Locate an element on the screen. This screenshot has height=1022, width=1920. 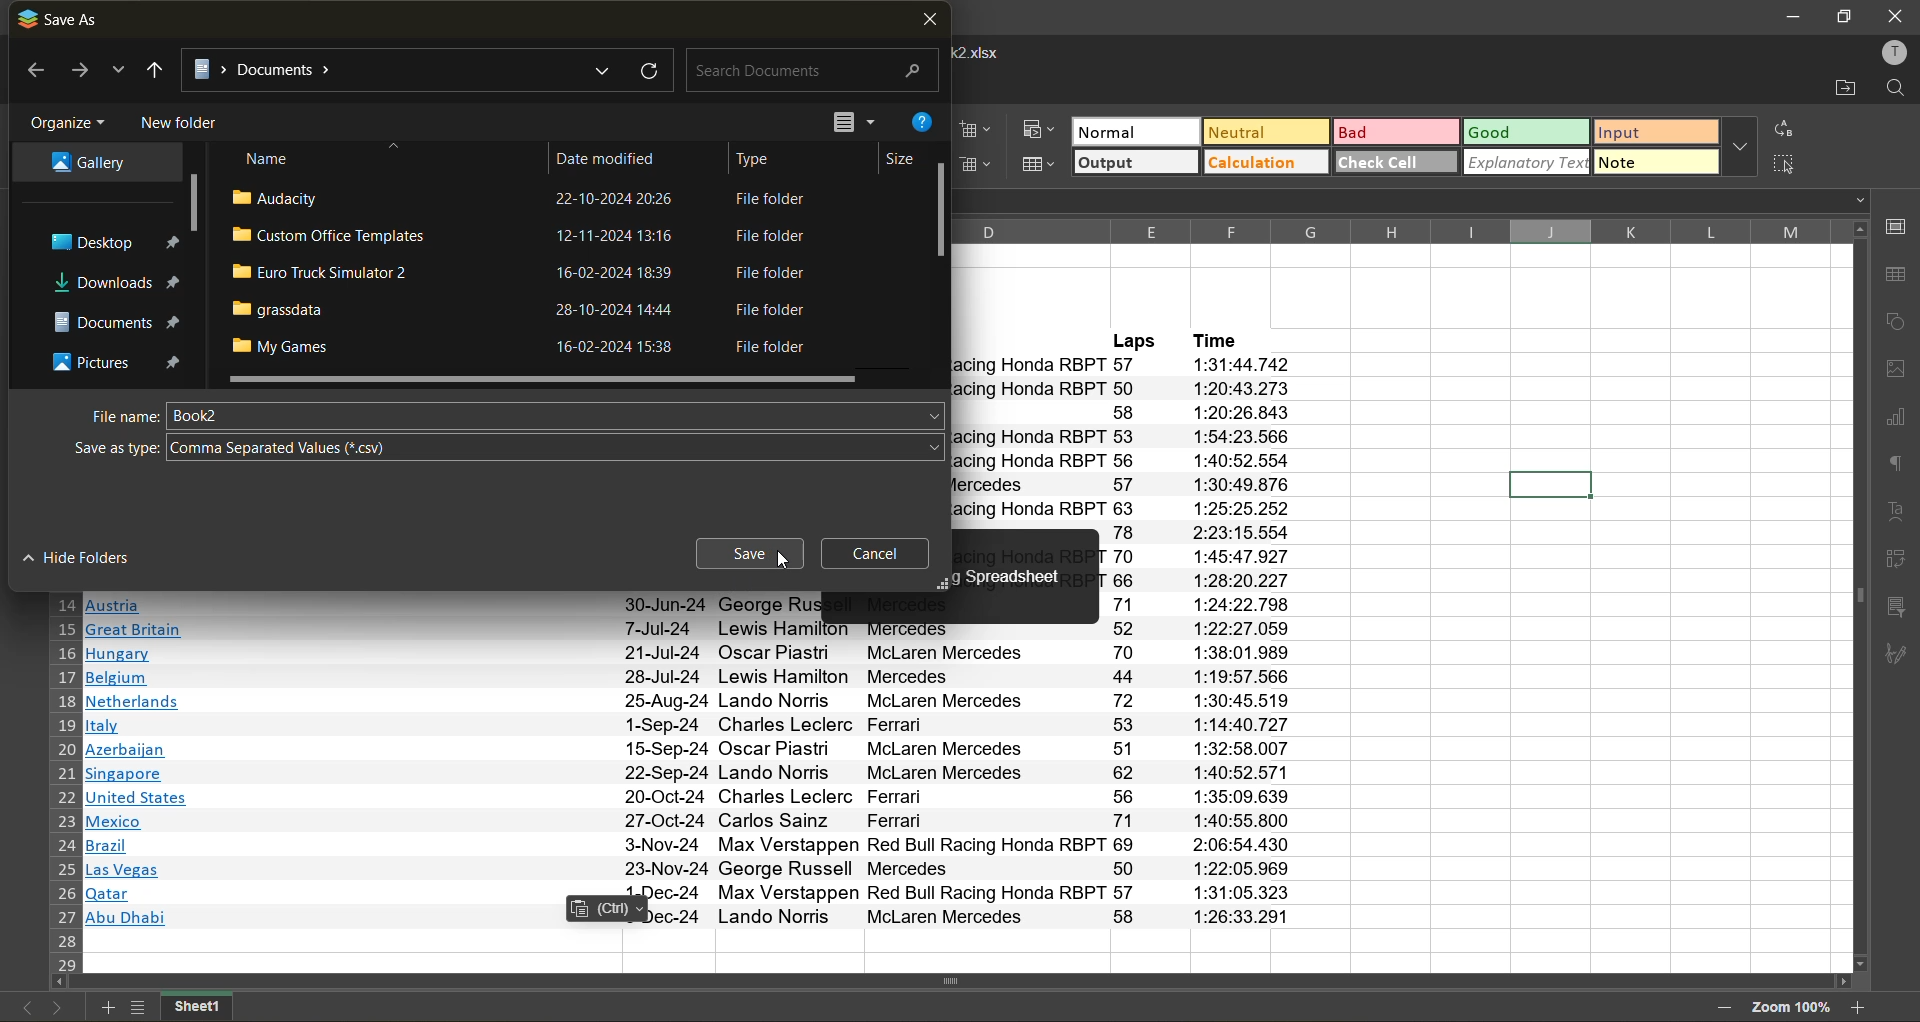
save as is located at coordinates (62, 19).